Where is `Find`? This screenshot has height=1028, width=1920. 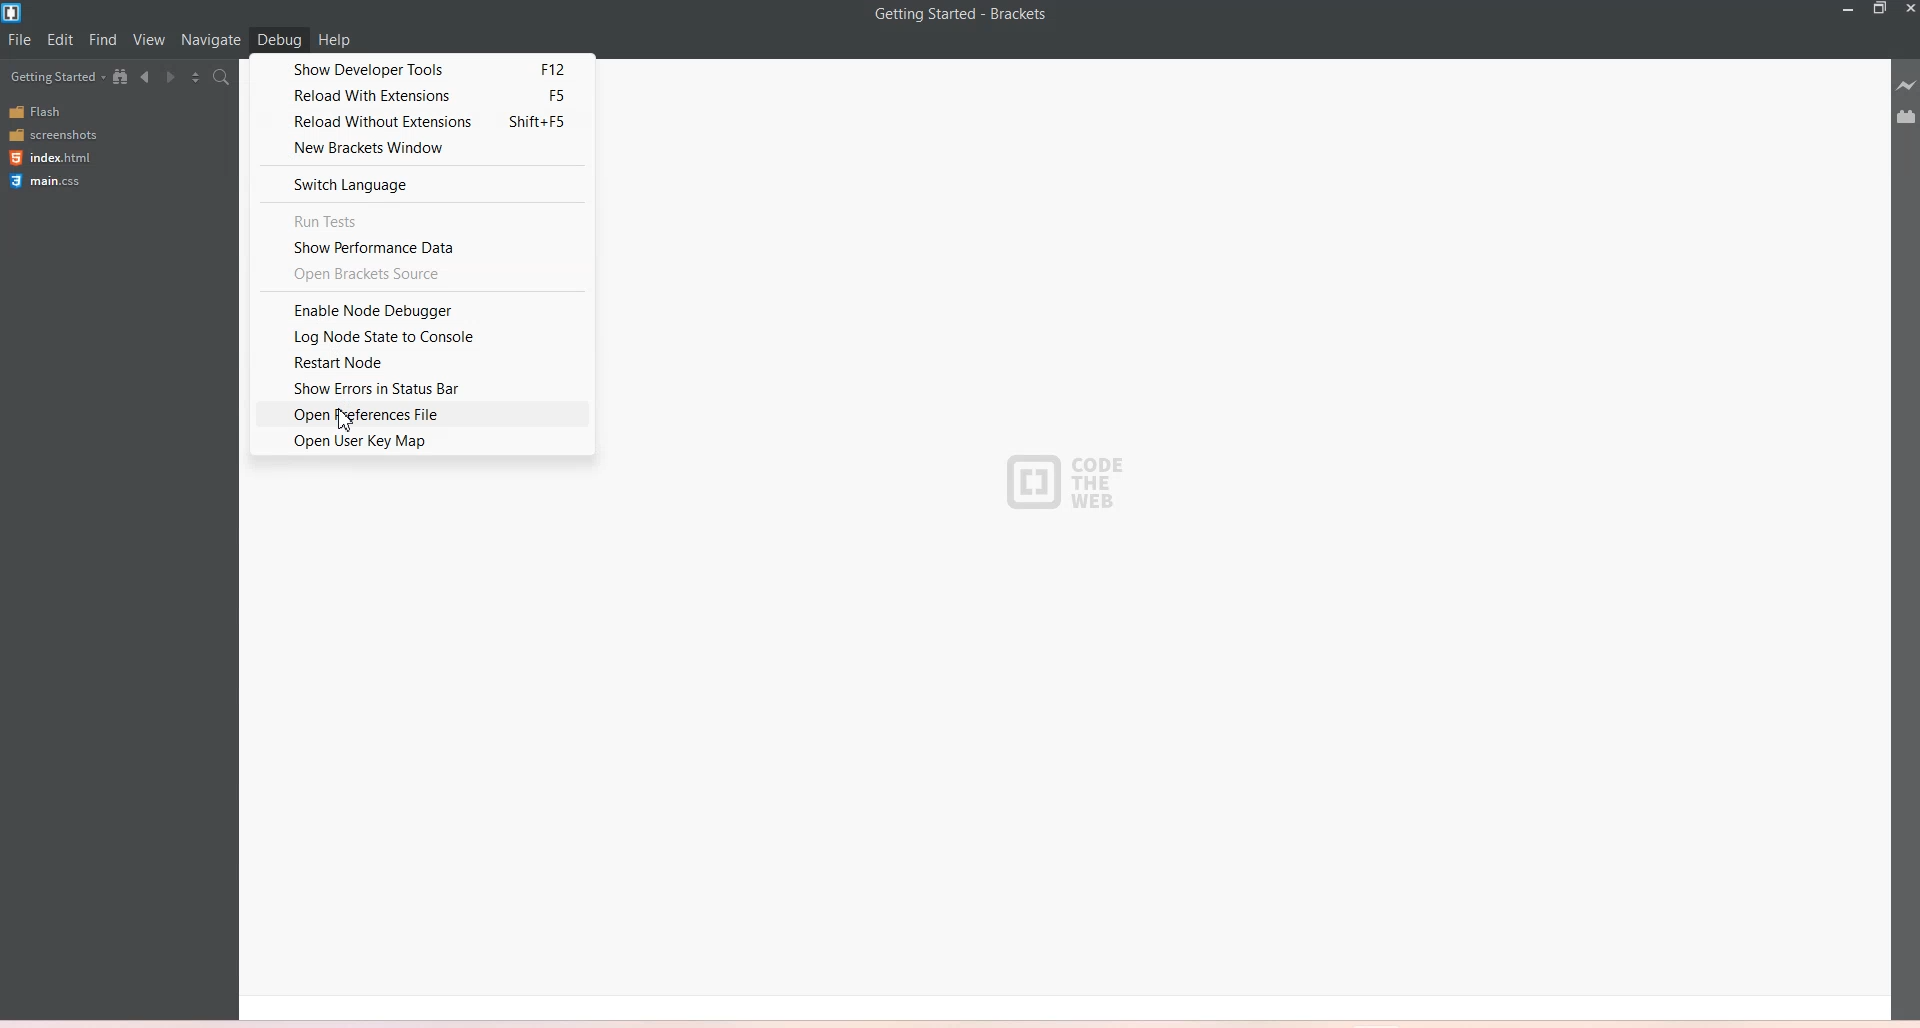 Find is located at coordinates (104, 40).